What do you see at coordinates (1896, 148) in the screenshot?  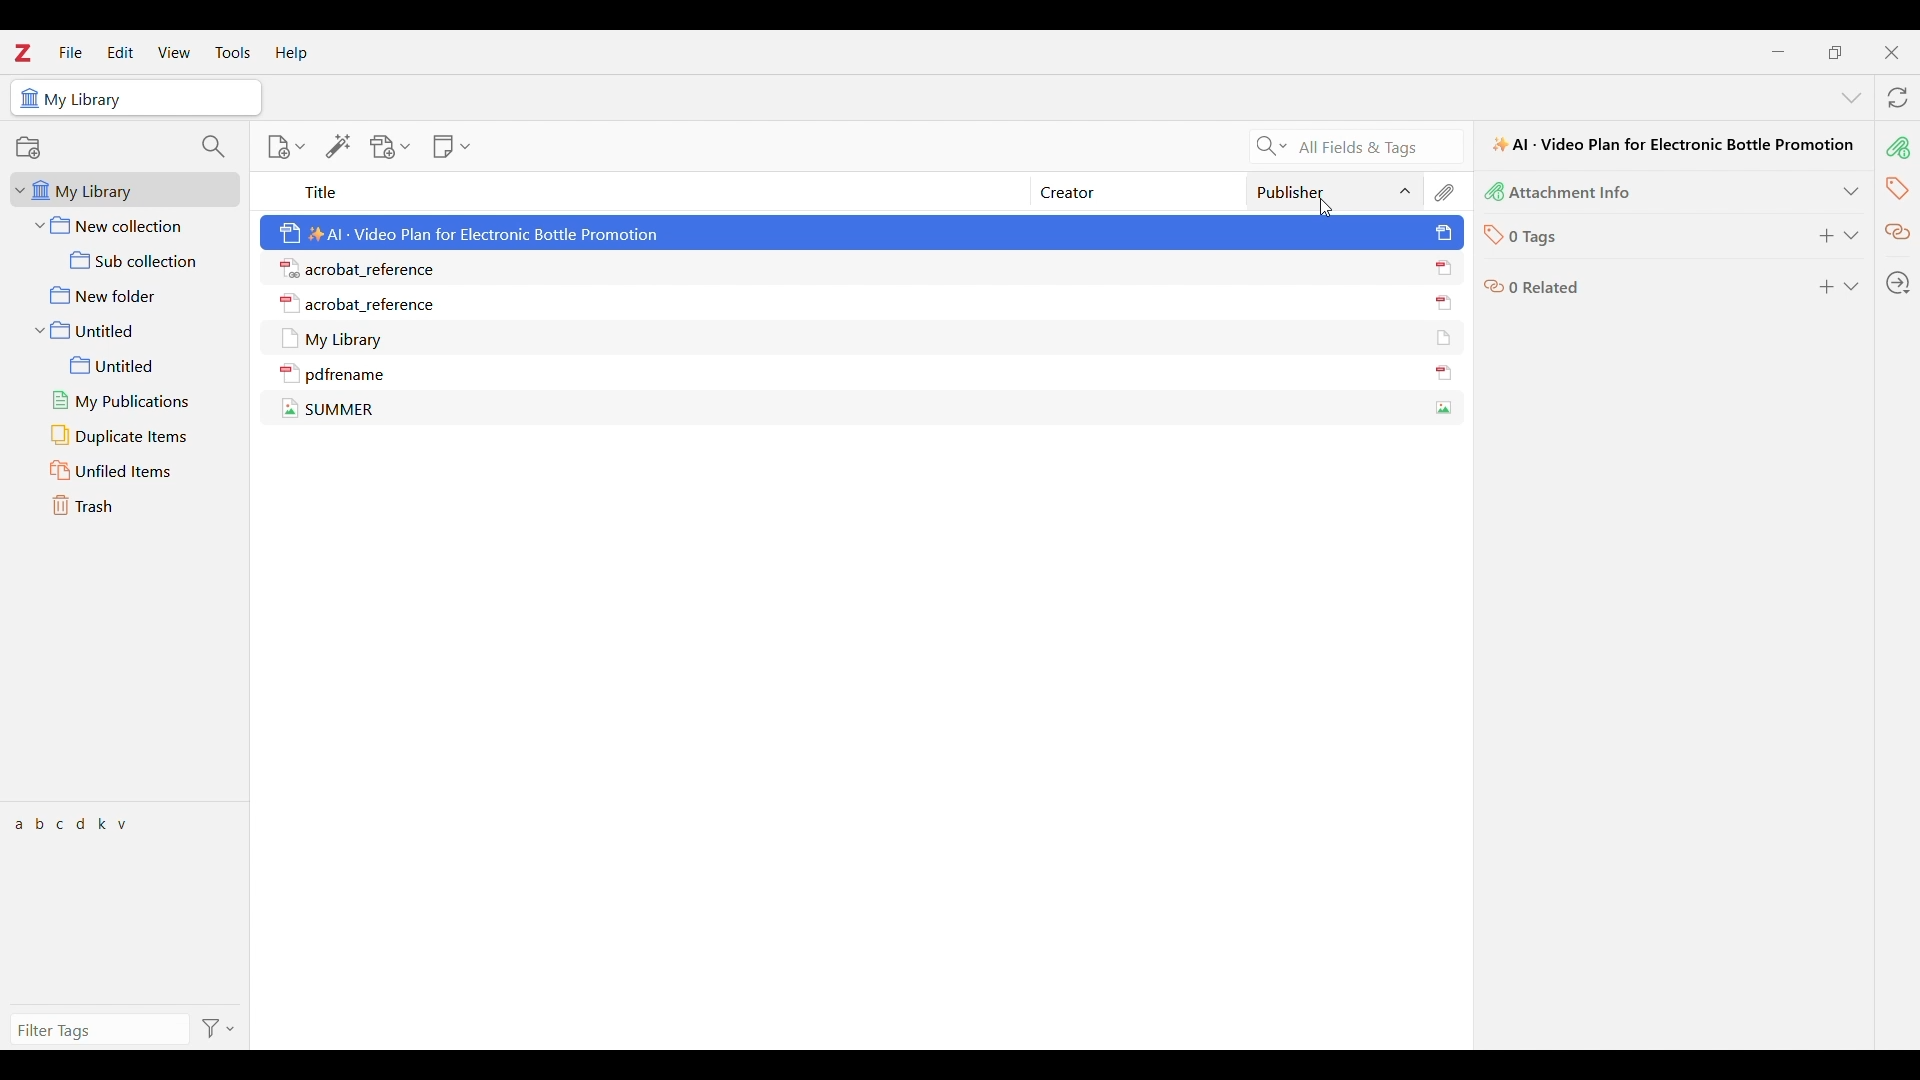 I see `Attachment info` at bounding box center [1896, 148].